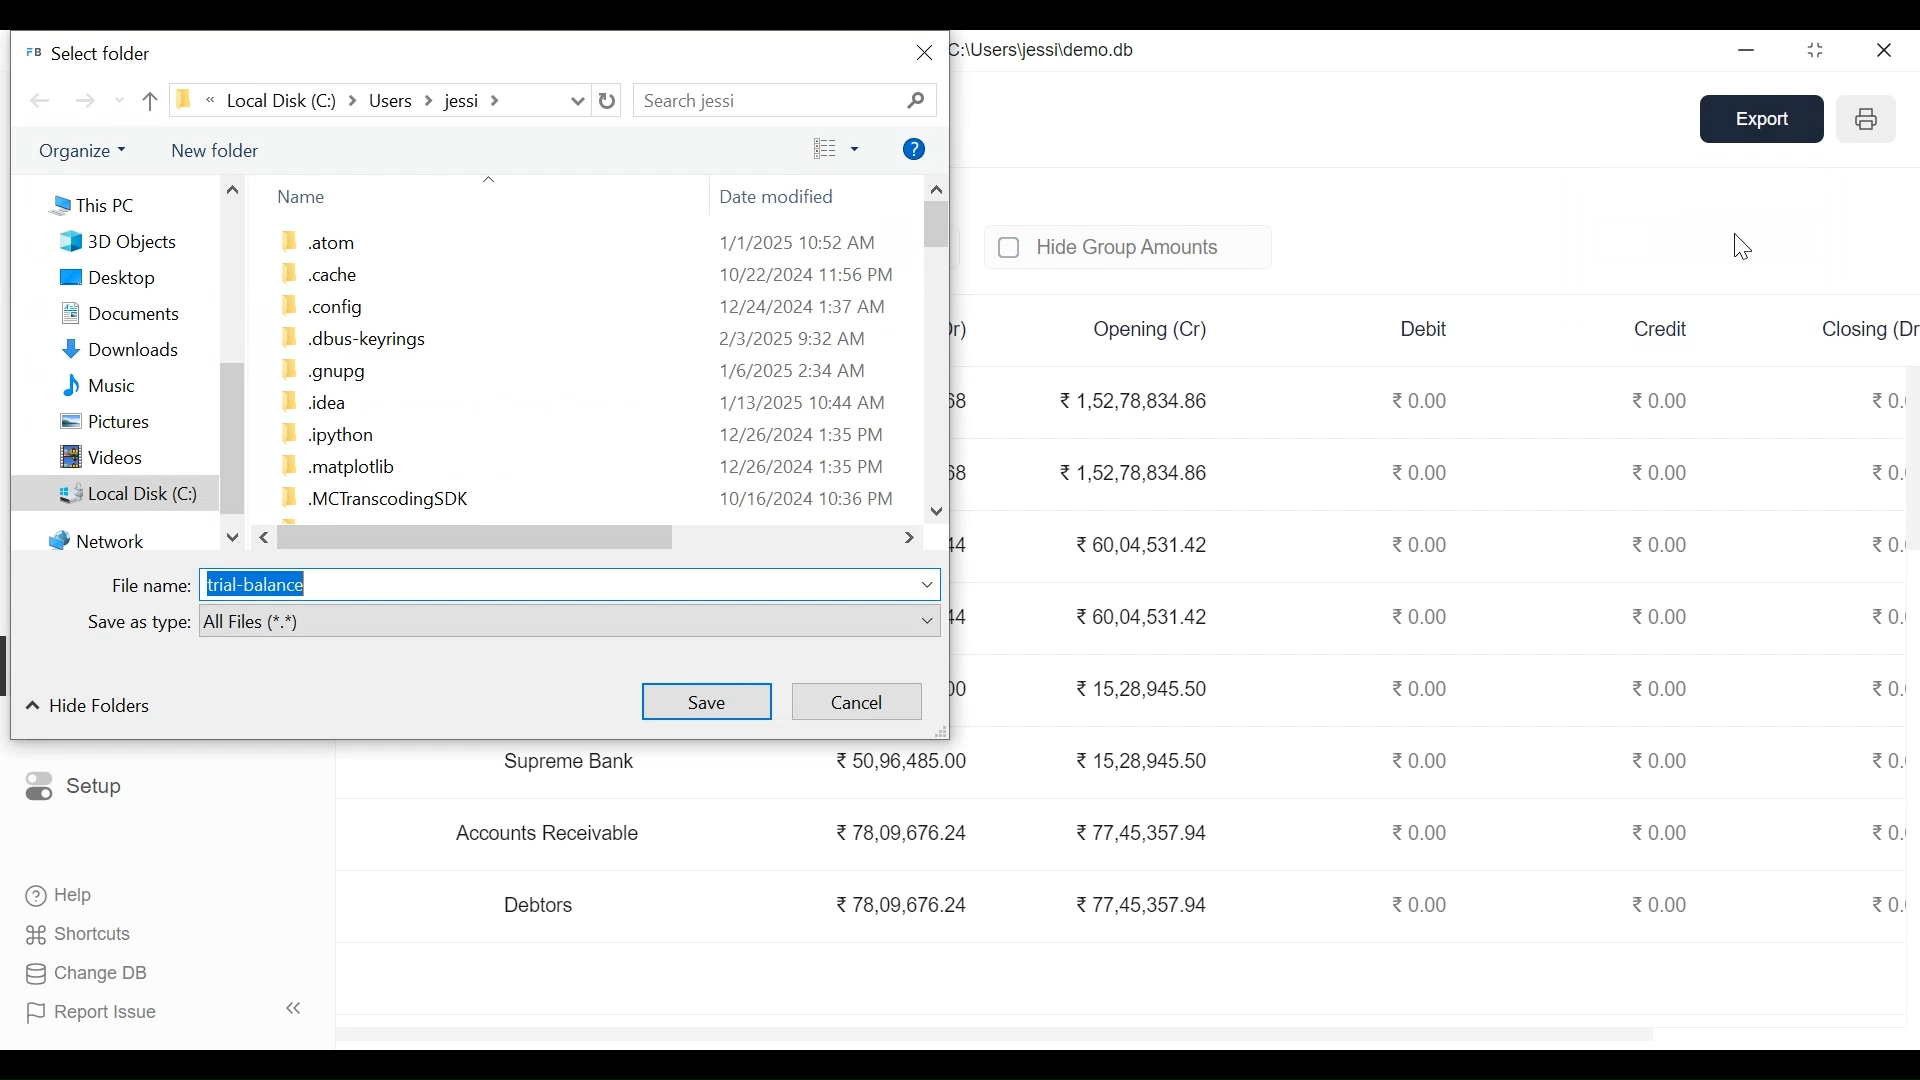 This screenshot has height=1080, width=1920. What do you see at coordinates (1660, 832) in the screenshot?
I see `0.00` at bounding box center [1660, 832].